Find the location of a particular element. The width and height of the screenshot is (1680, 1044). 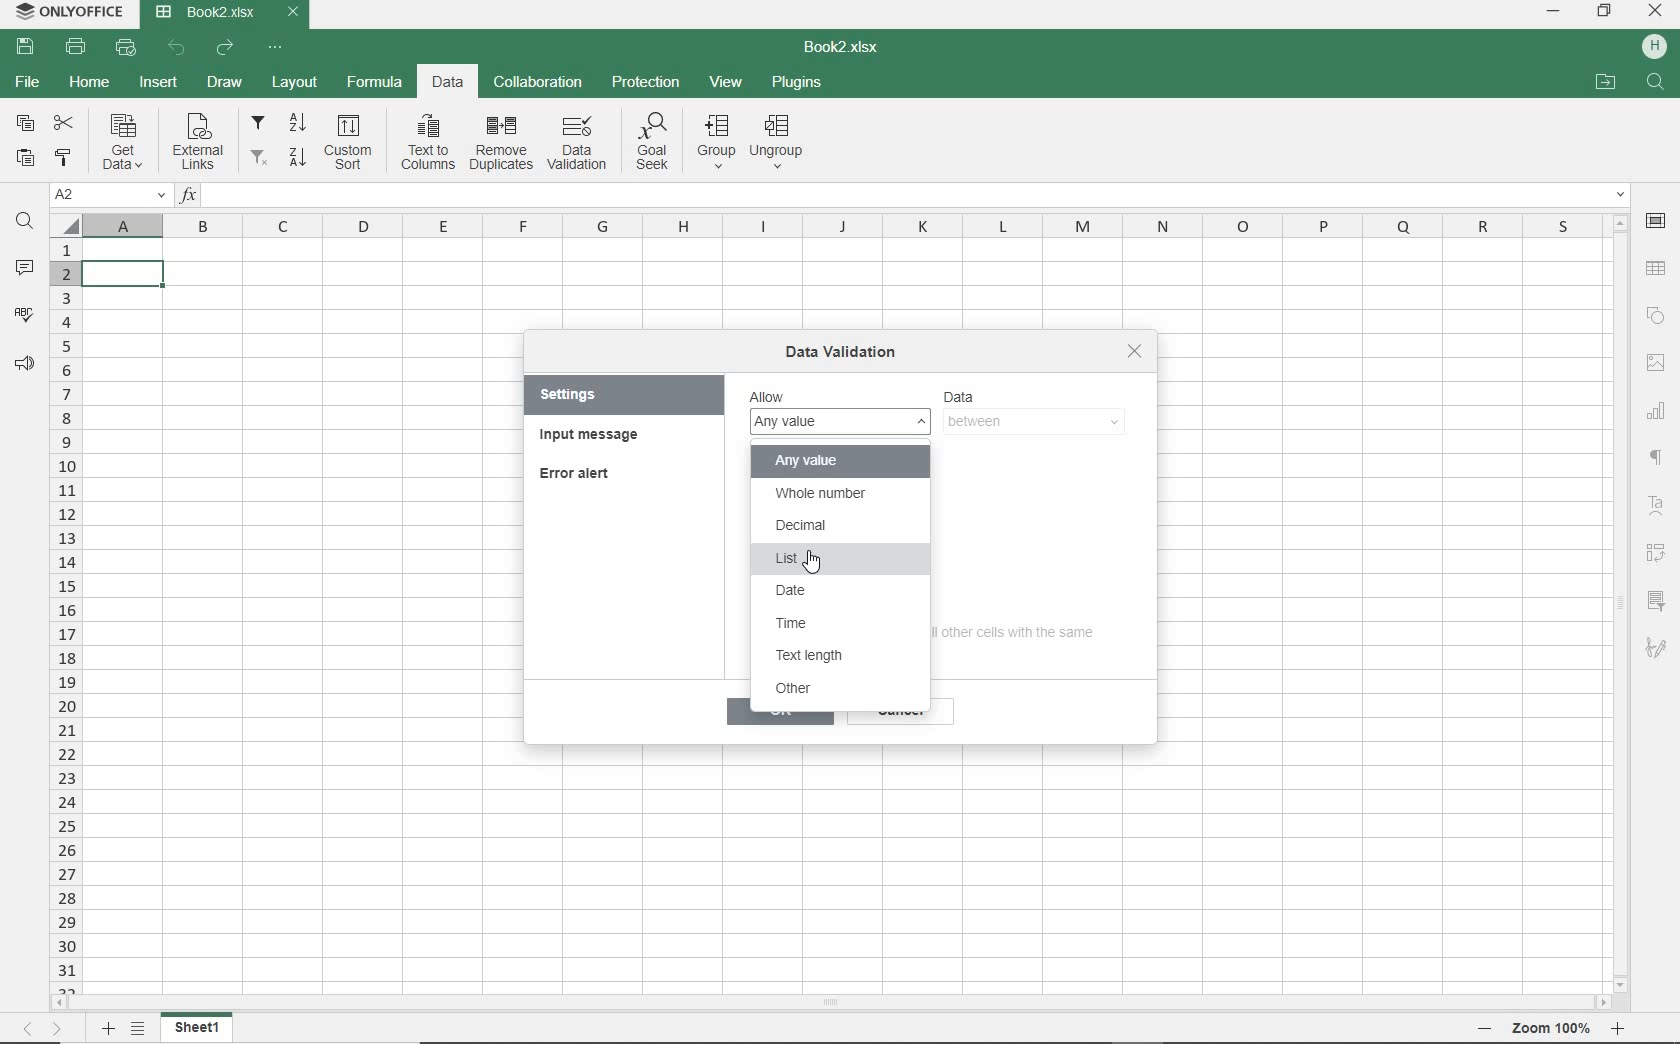

RESTORE DOWN is located at coordinates (1607, 13).